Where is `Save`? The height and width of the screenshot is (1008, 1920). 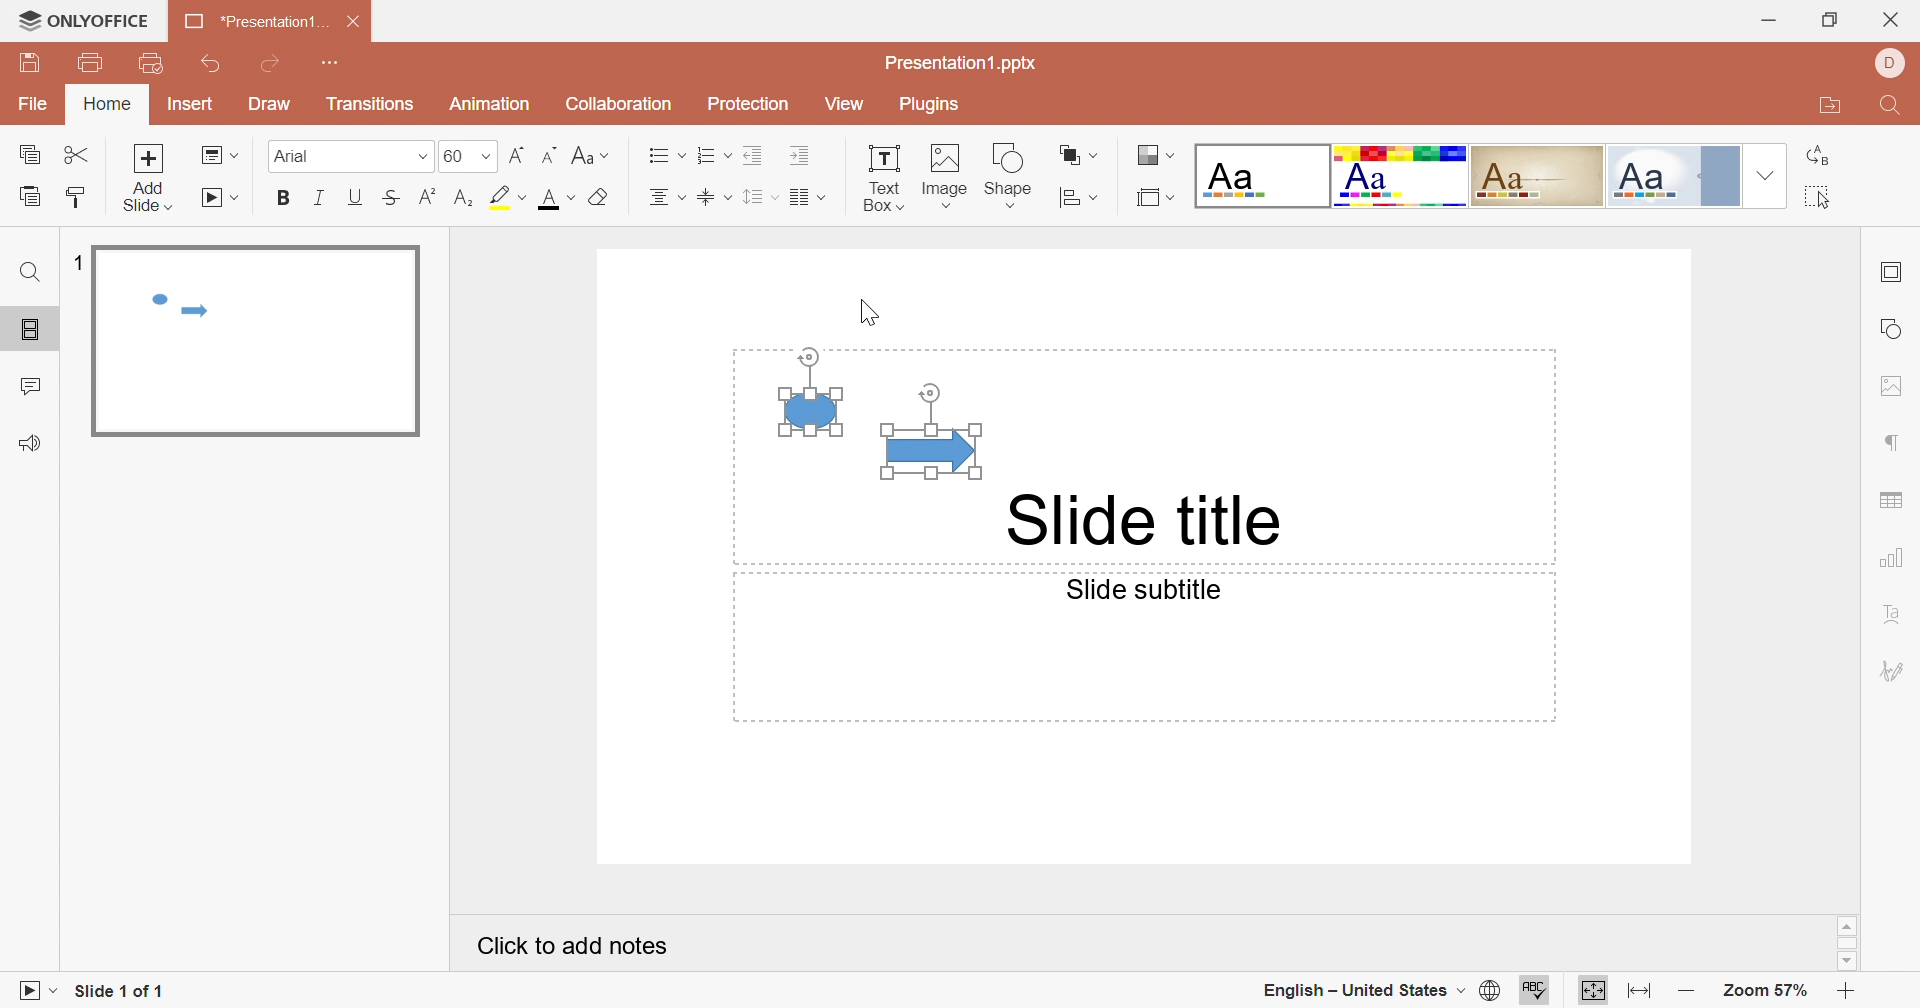
Save is located at coordinates (34, 67).